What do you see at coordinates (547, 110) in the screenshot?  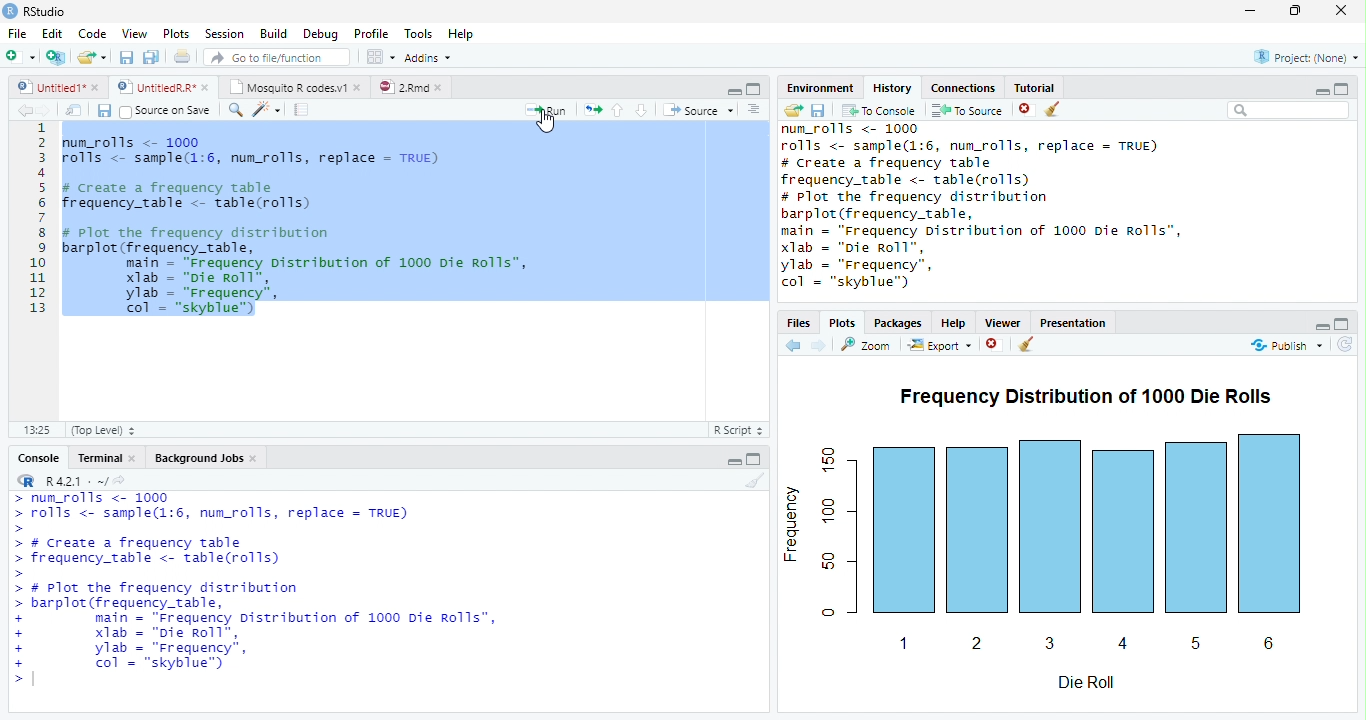 I see `Run` at bounding box center [547, 110].